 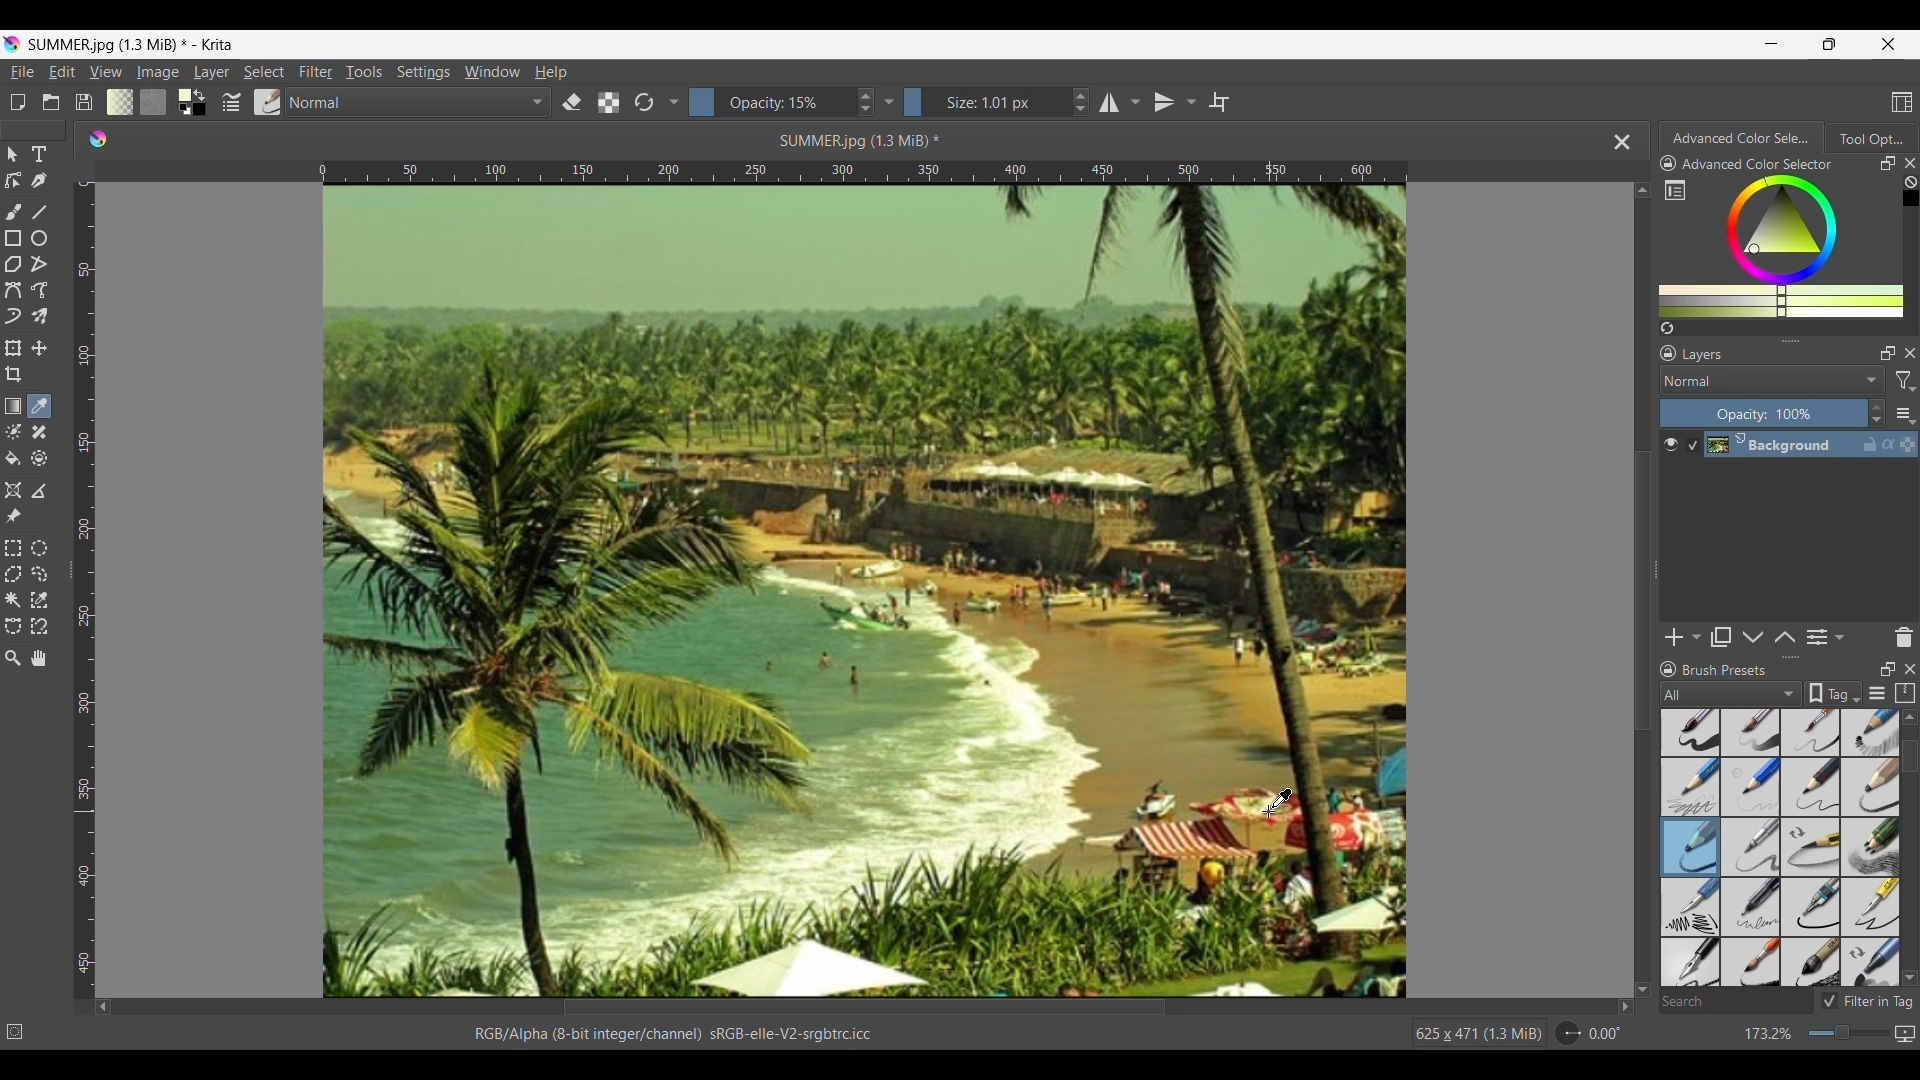 I want to click on Bezier curve selection tool, so click(x=13, y=627).